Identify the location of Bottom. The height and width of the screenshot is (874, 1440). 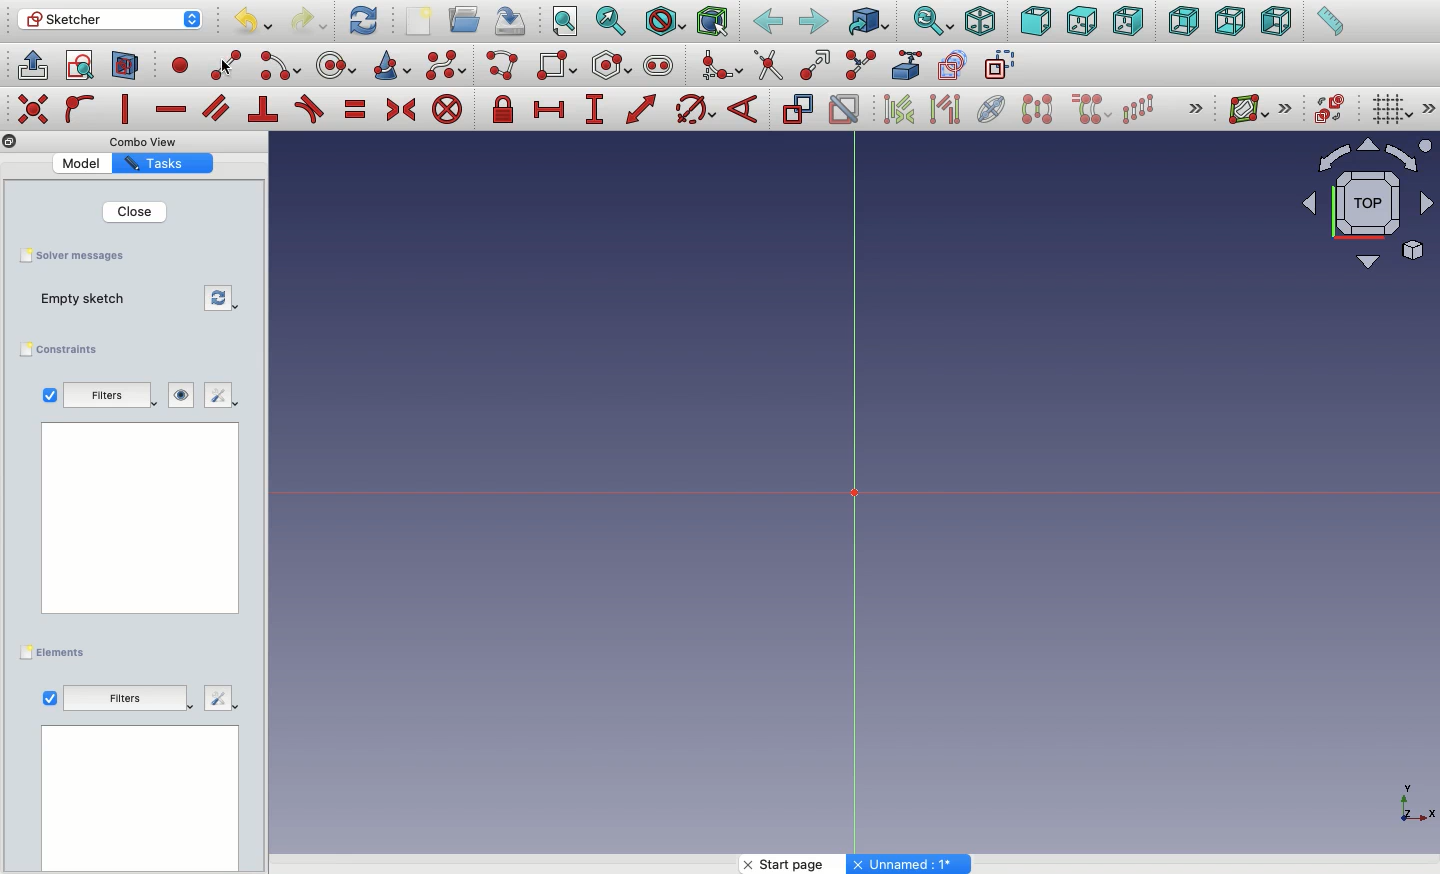
(1230, 23).